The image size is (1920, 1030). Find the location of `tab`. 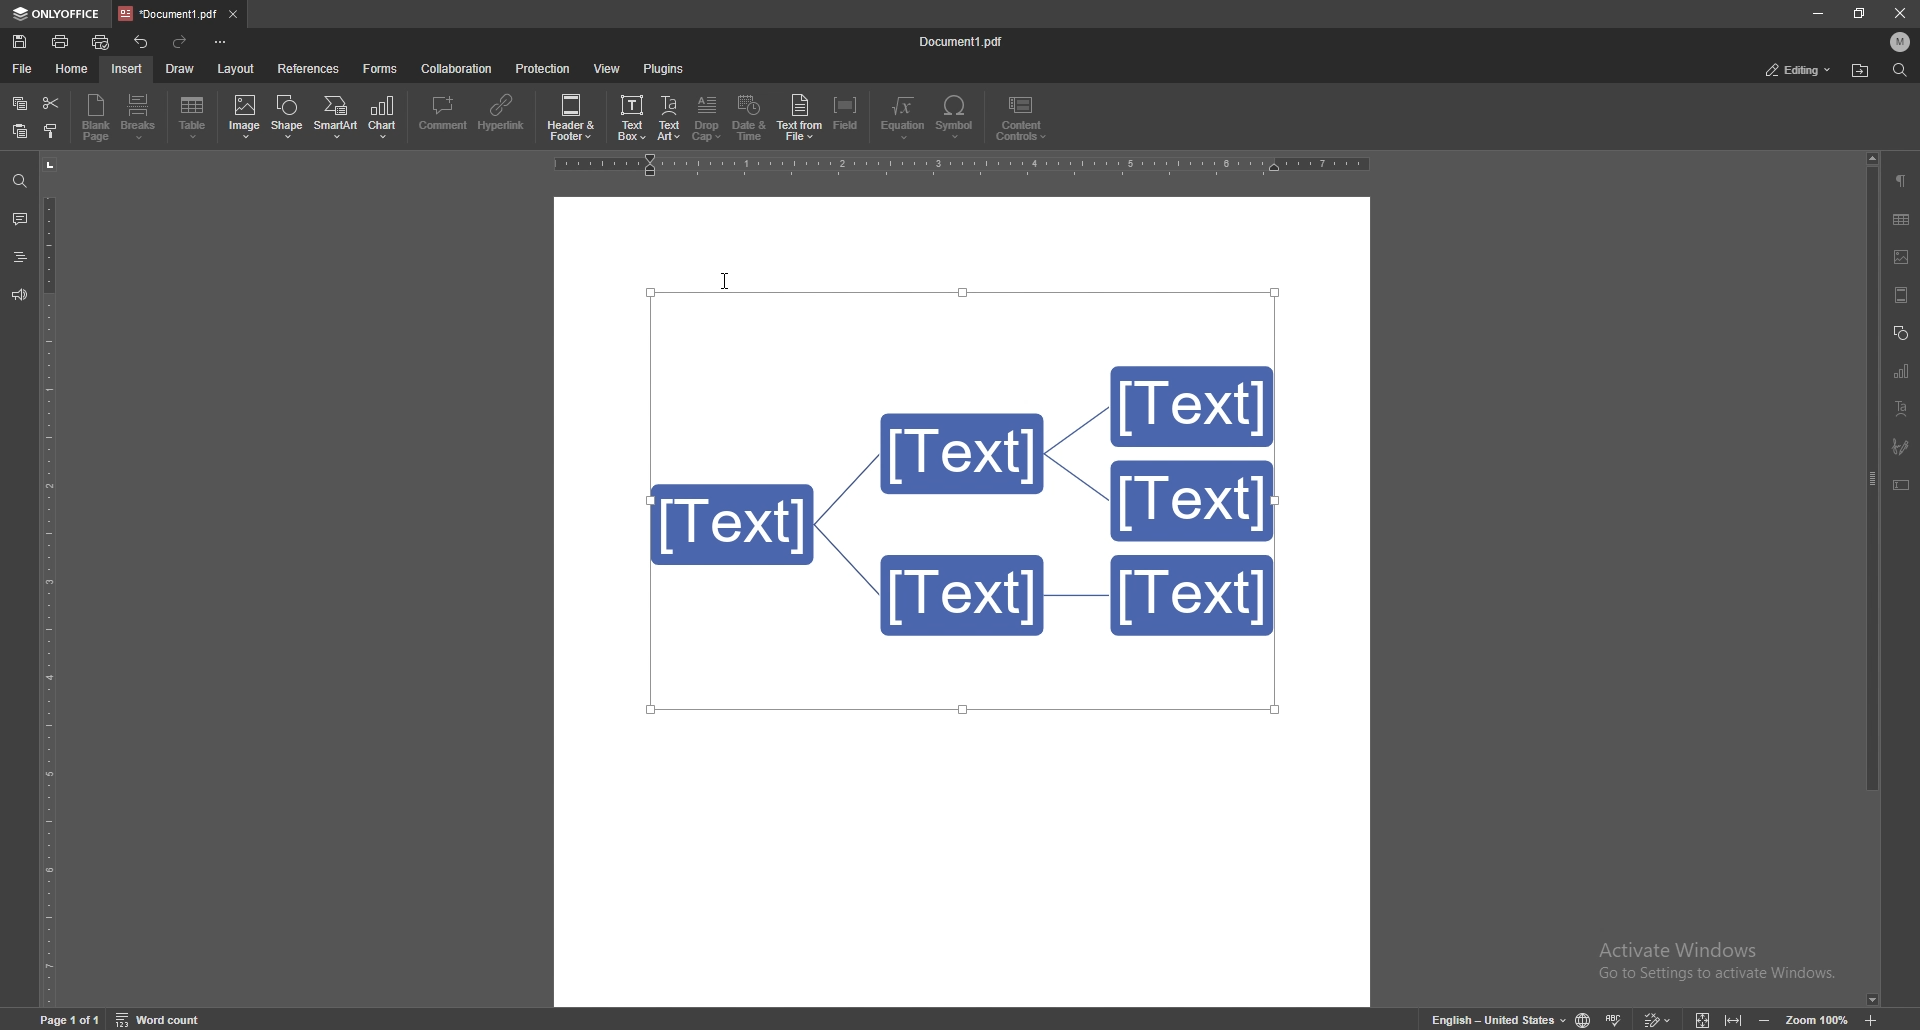

tab is located at coordinates (167, 14).